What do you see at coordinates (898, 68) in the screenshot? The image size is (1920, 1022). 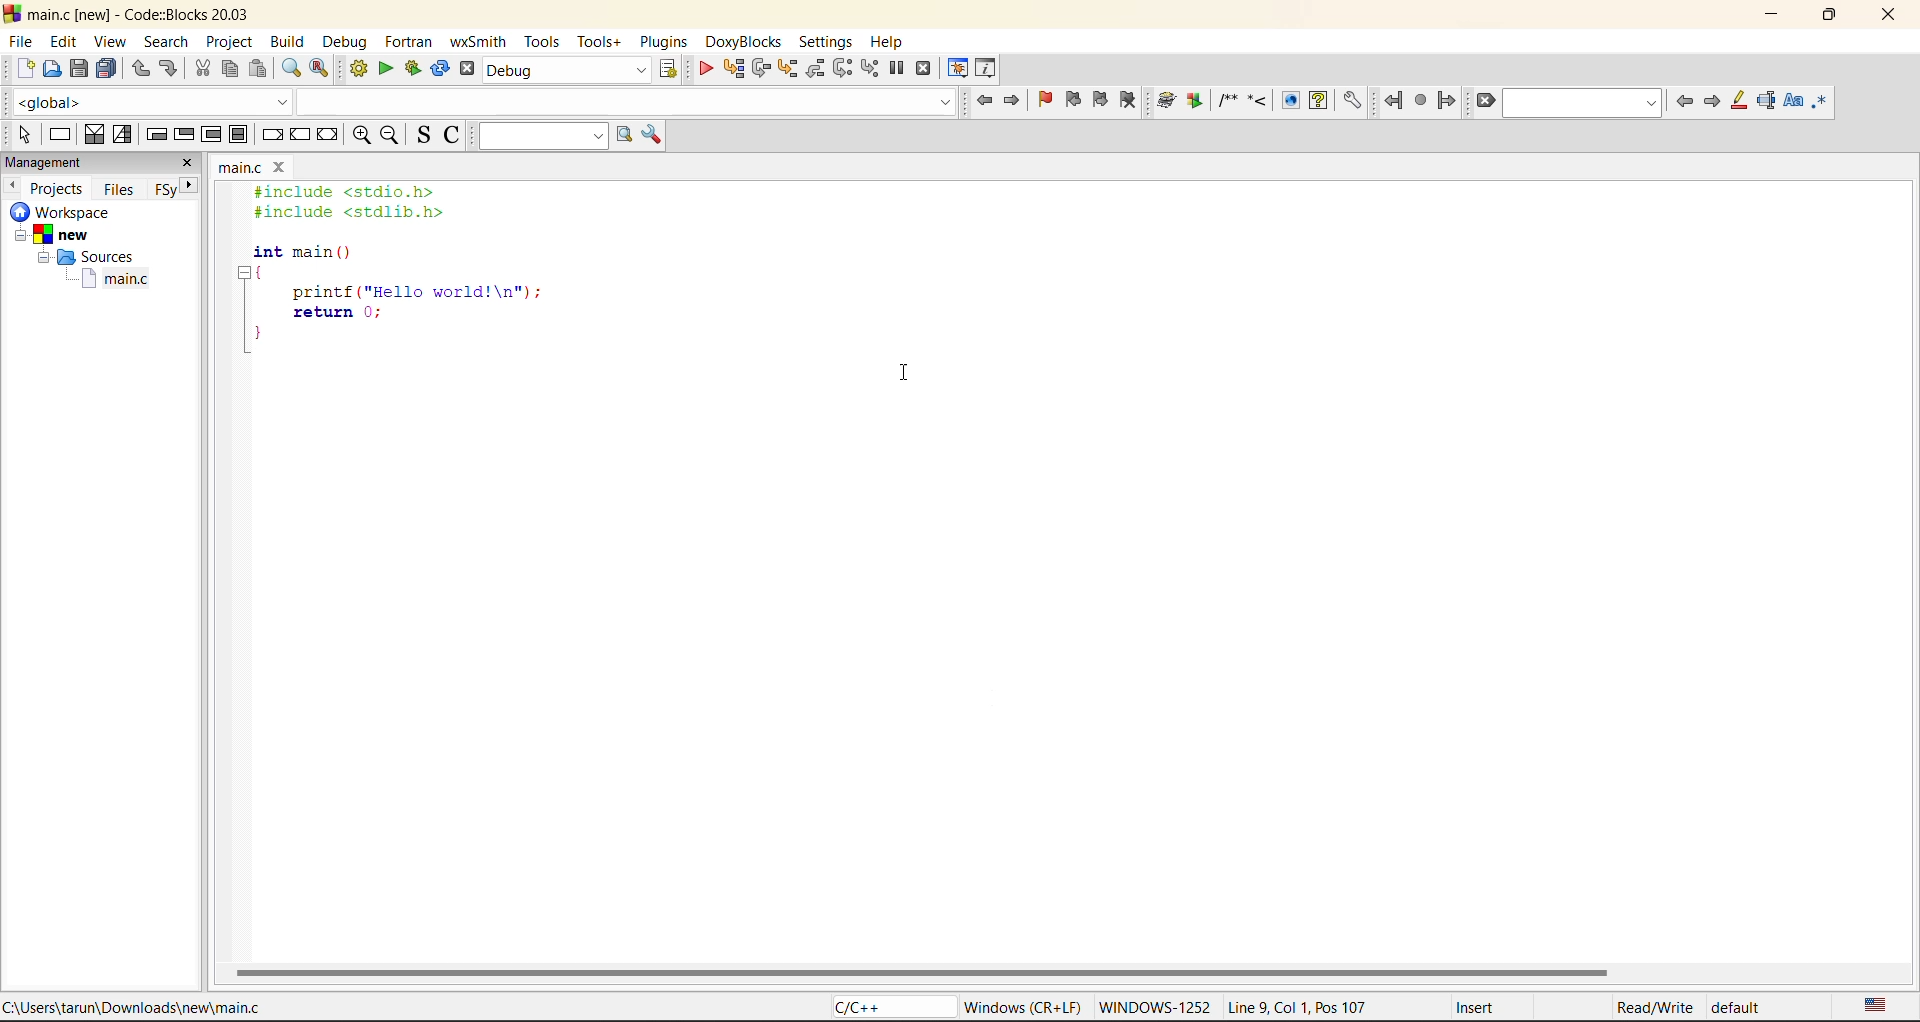 I see `break debugger` at bounding box center [898, 68].